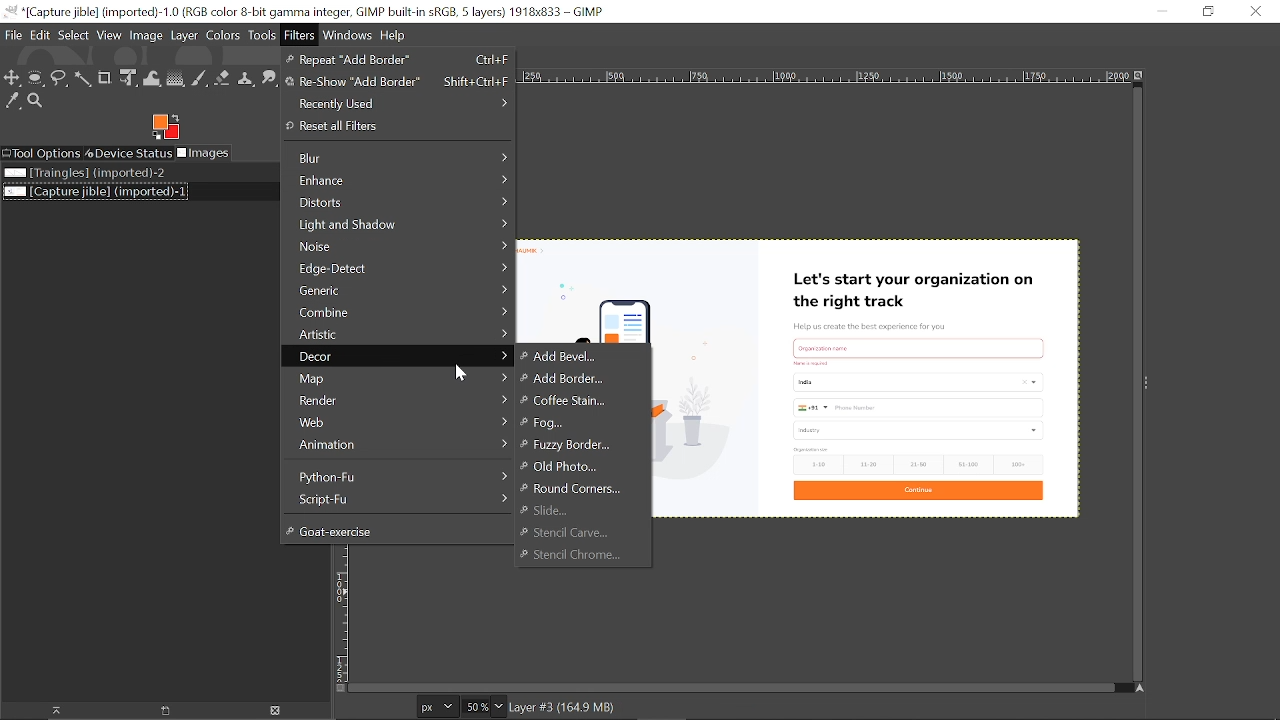  I want to click on View, so click(110, 36).